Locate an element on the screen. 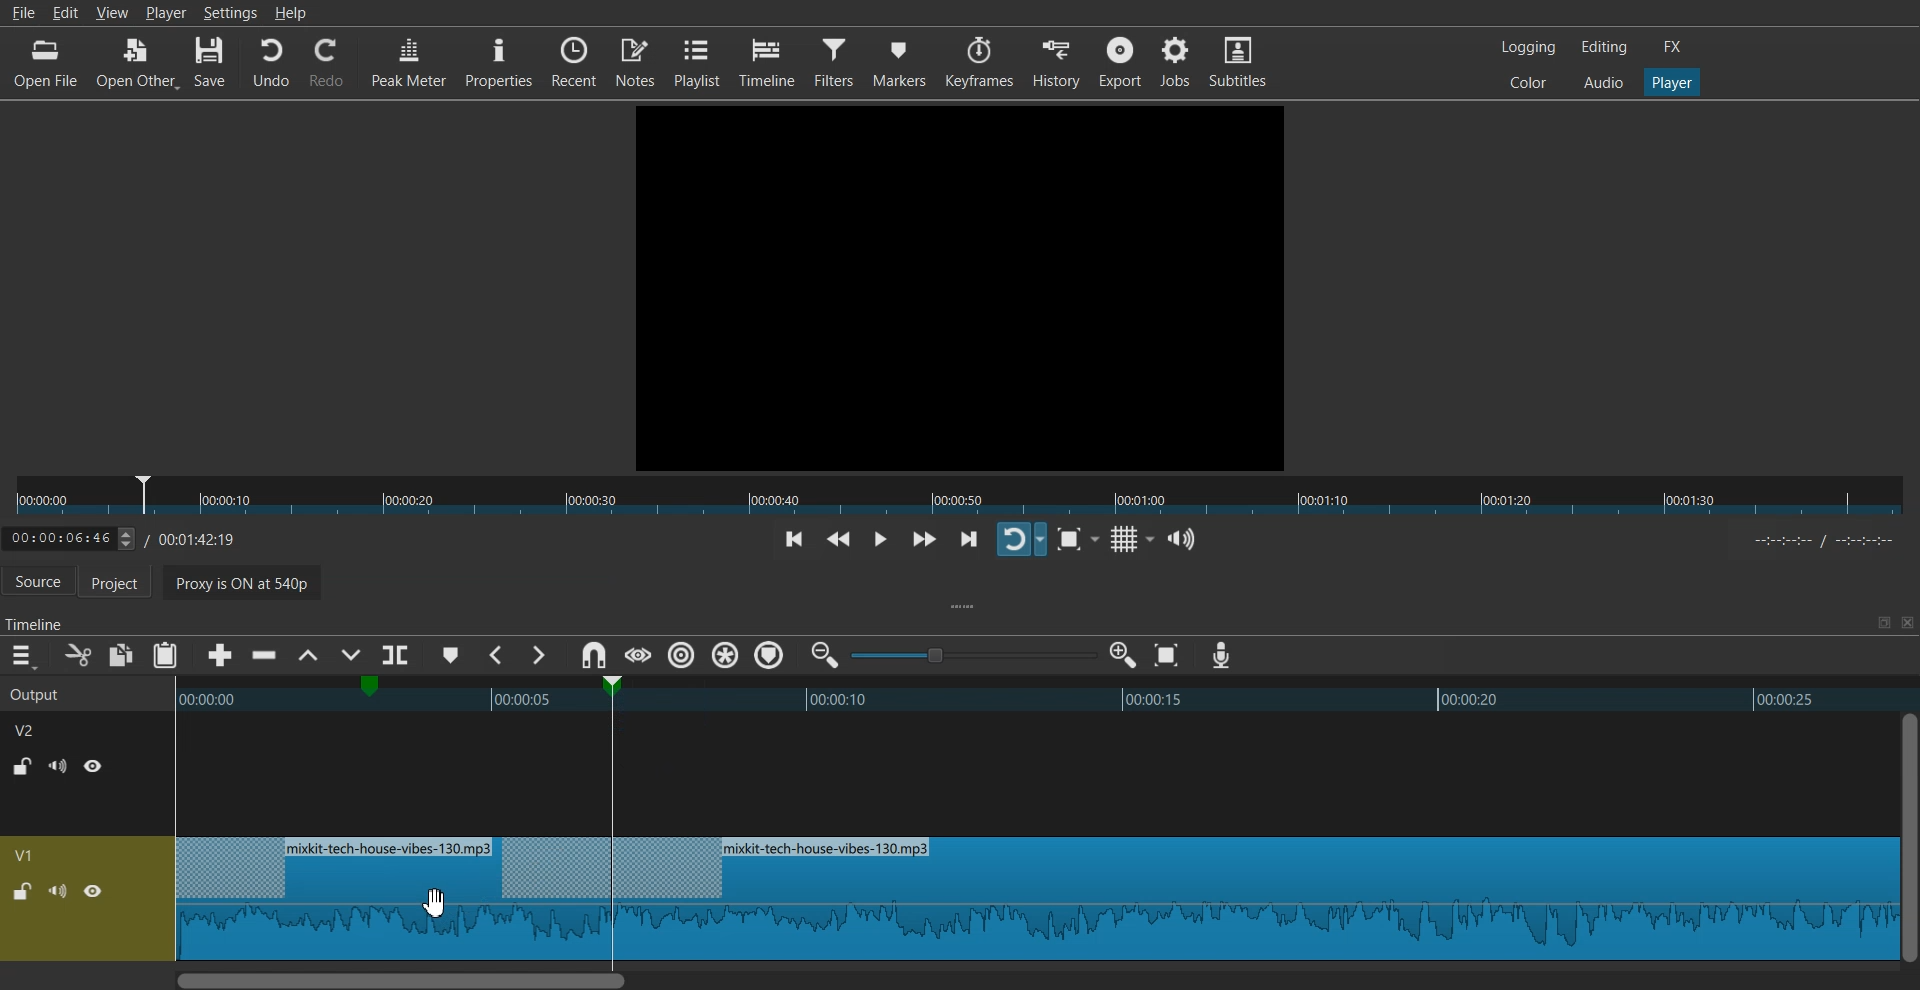 The image size is (1920, 990). Settings is located at coordinates (230, 12).